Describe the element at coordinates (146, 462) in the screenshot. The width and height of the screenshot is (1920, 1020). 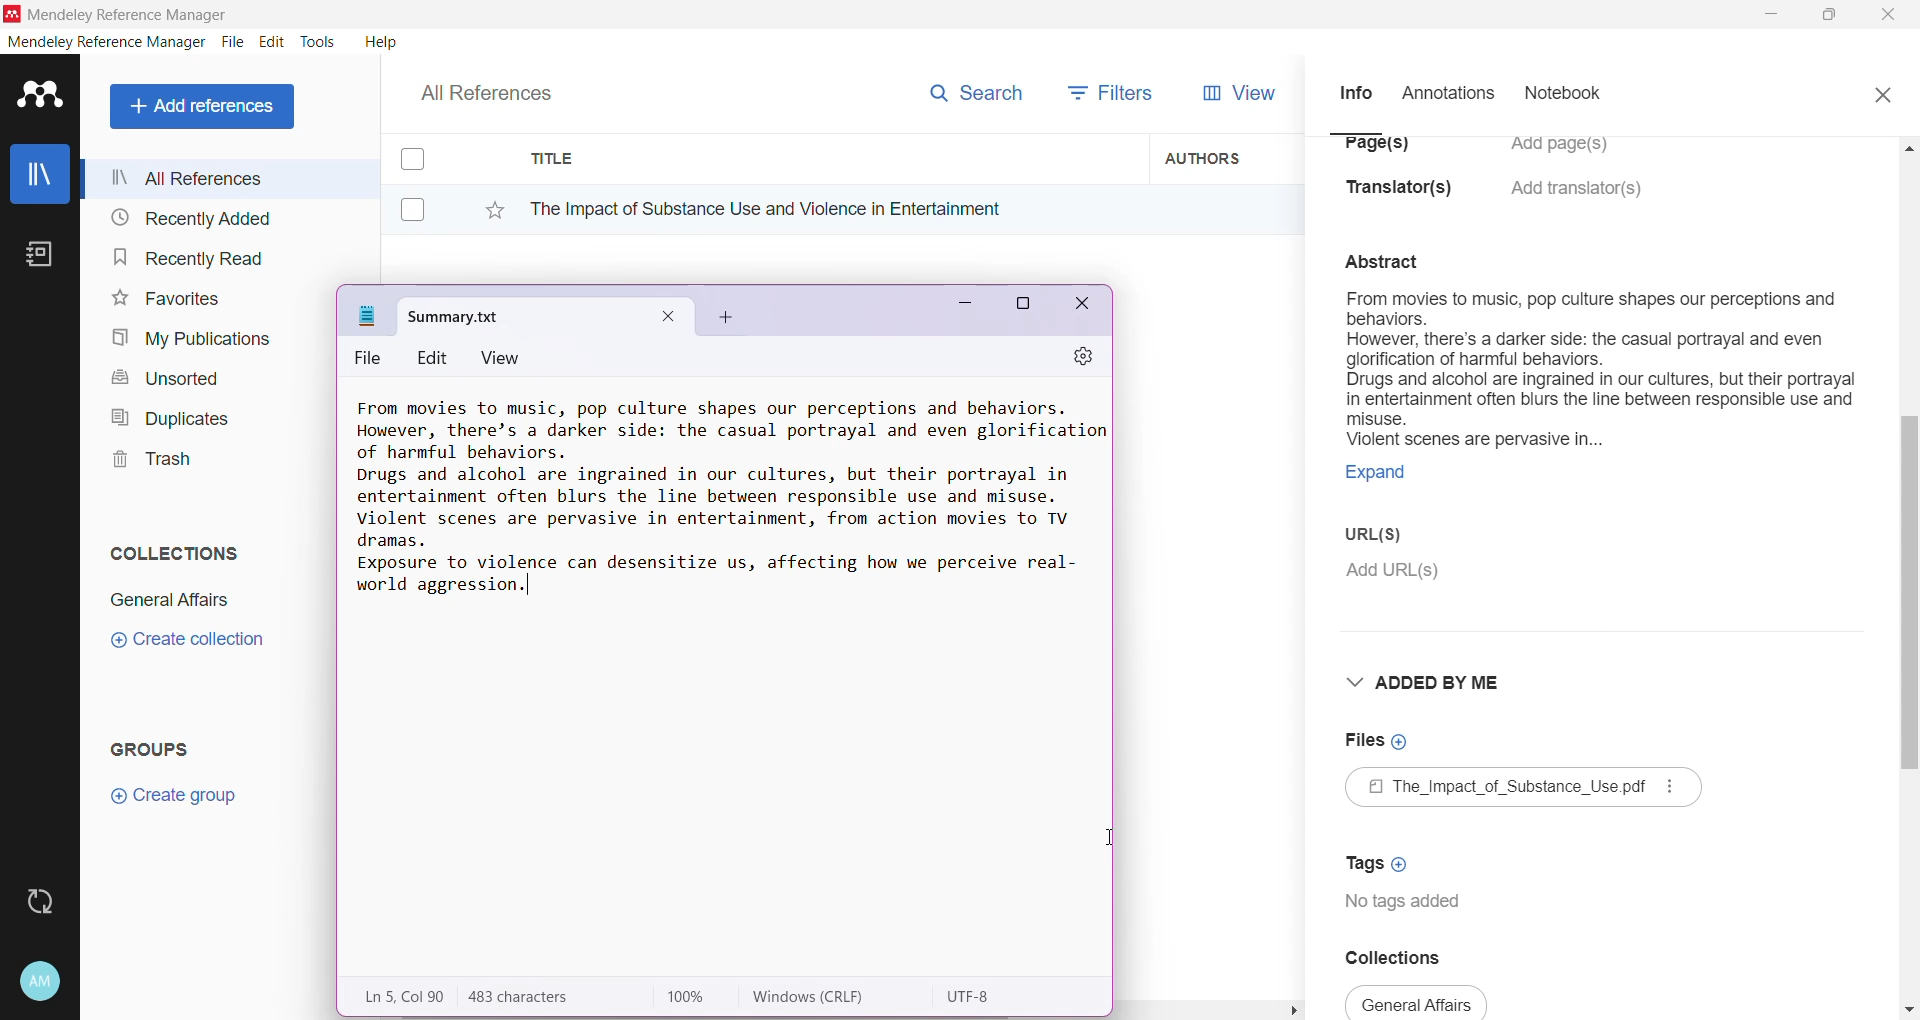
I see `Trash` at that location.